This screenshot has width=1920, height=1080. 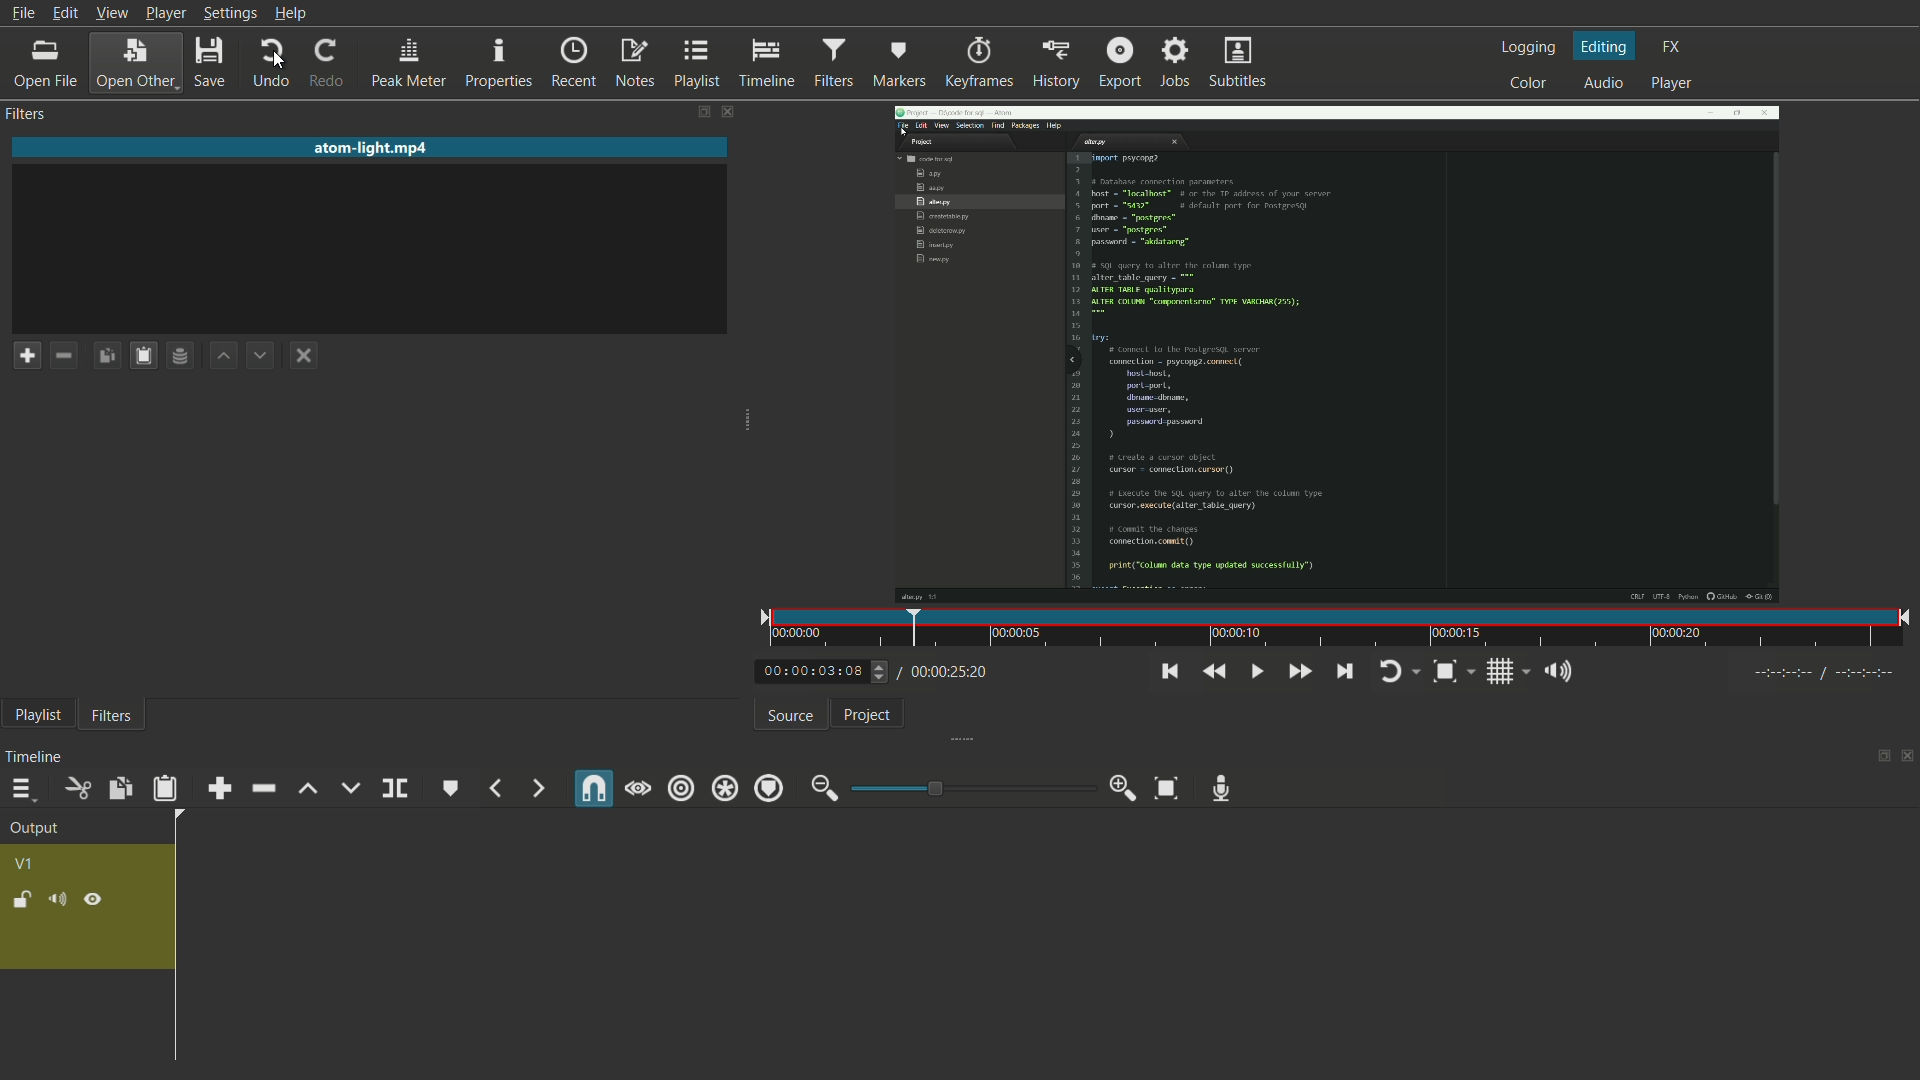 What do you see at coordinates (107, 14) in the screenshot?
I see `View` at bounding box center [107, 14].